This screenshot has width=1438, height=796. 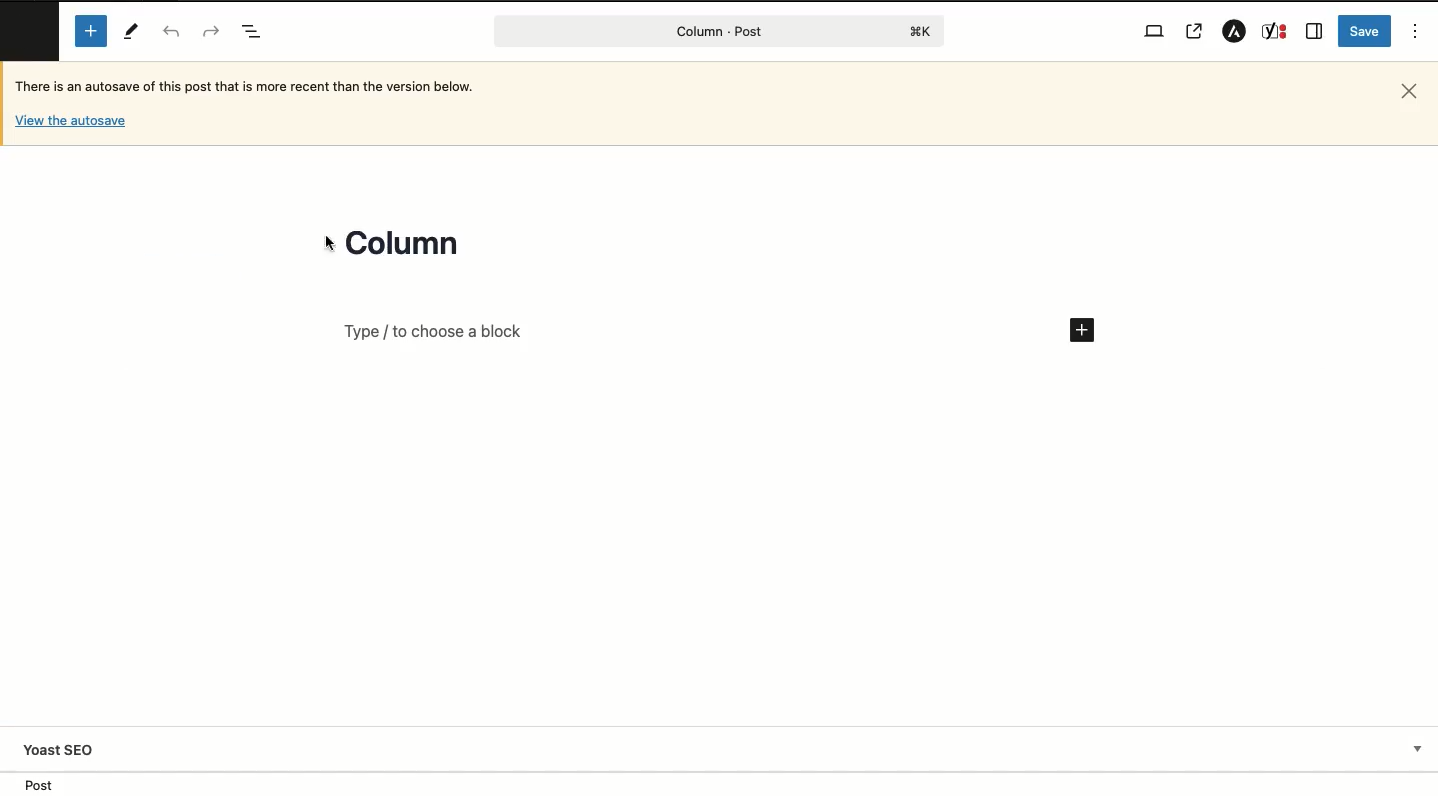 I want to click on Astar, so click(x=1232, y=33).